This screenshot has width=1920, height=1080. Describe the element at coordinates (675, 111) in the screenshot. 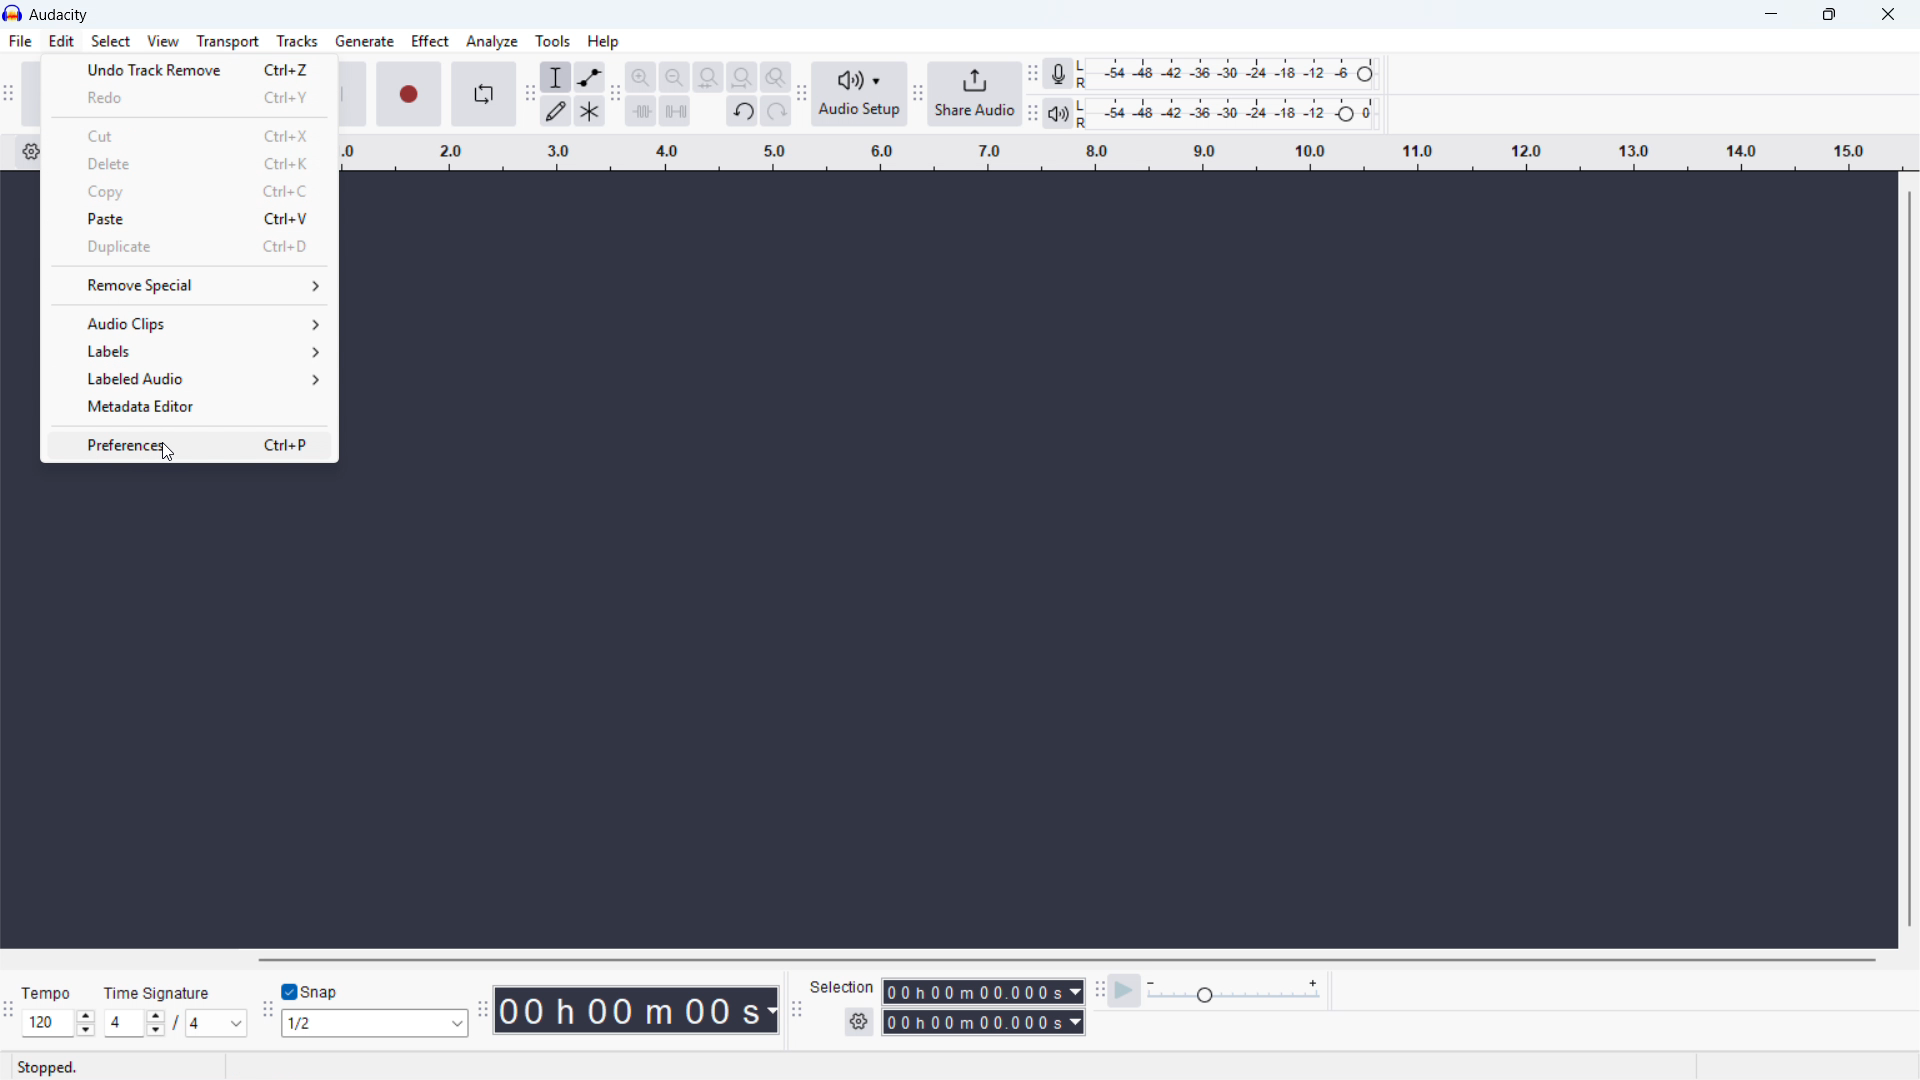

I see `silence audio selection` at that location.